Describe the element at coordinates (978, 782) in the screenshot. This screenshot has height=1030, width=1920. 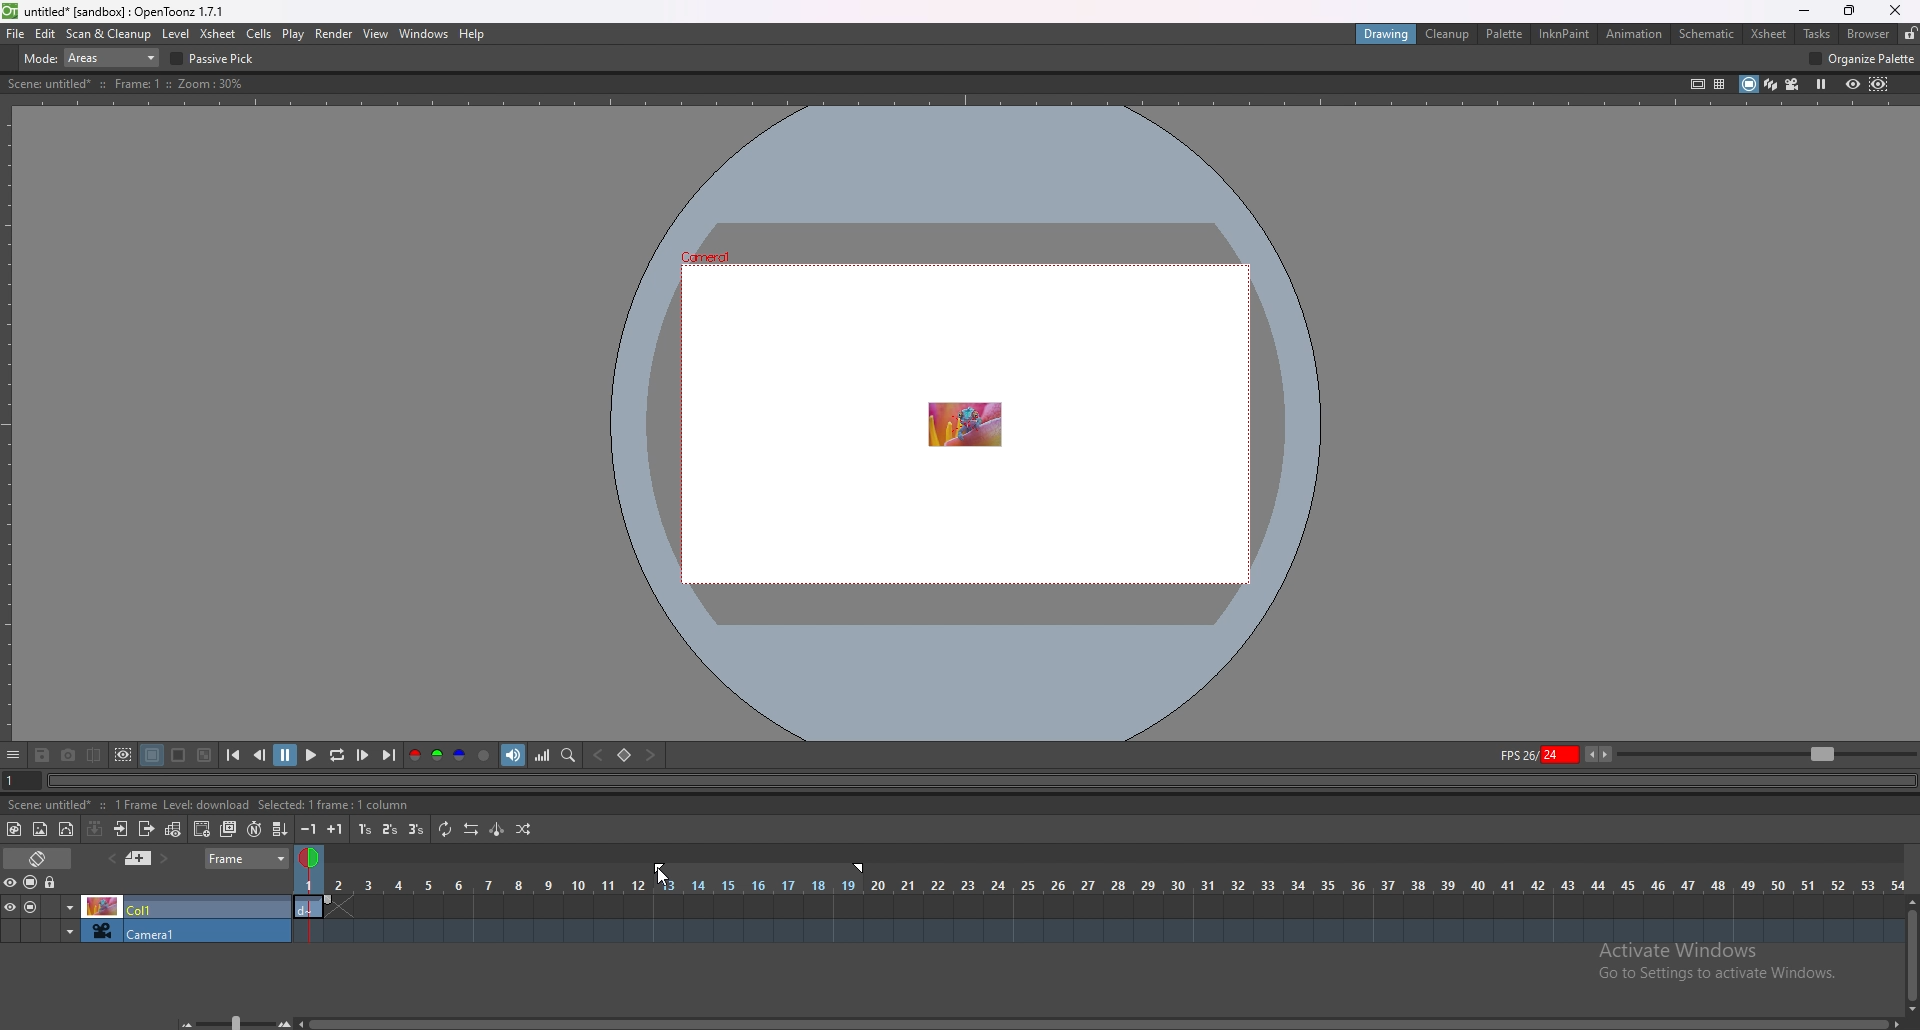
I see `seek` at that location.